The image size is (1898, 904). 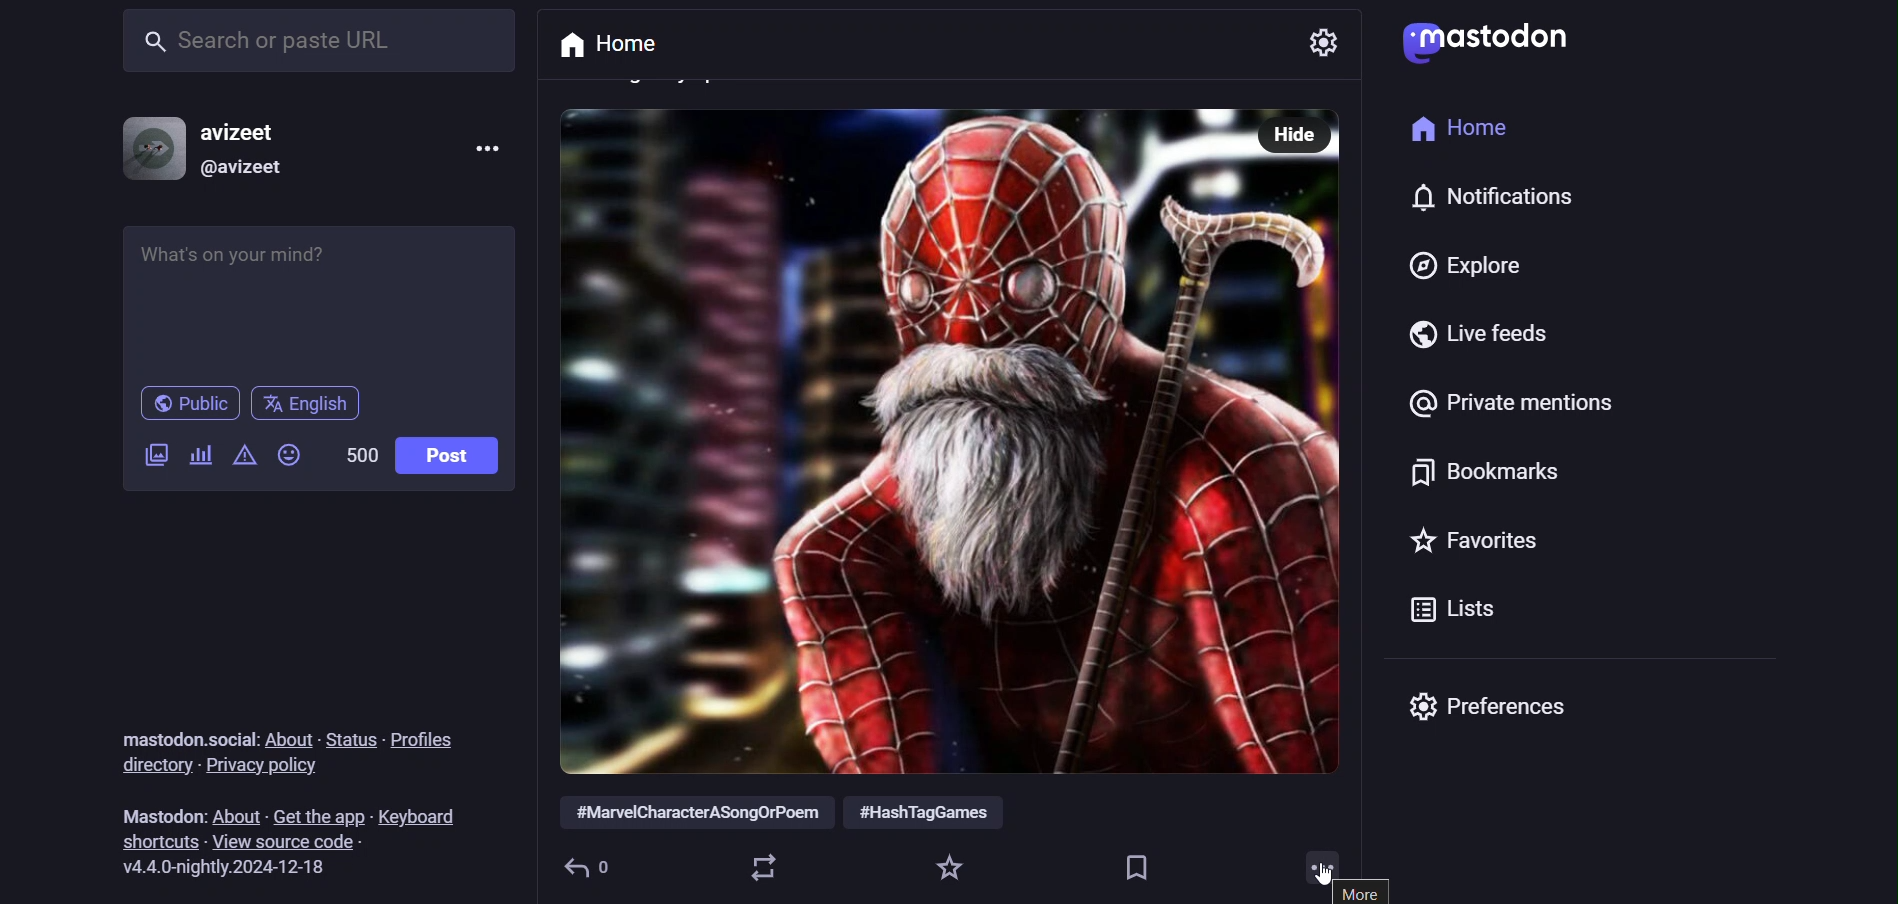 What do you see at coordinates (324, 43) in the screenshot?
I see `search` at bounding box center [324, 43].